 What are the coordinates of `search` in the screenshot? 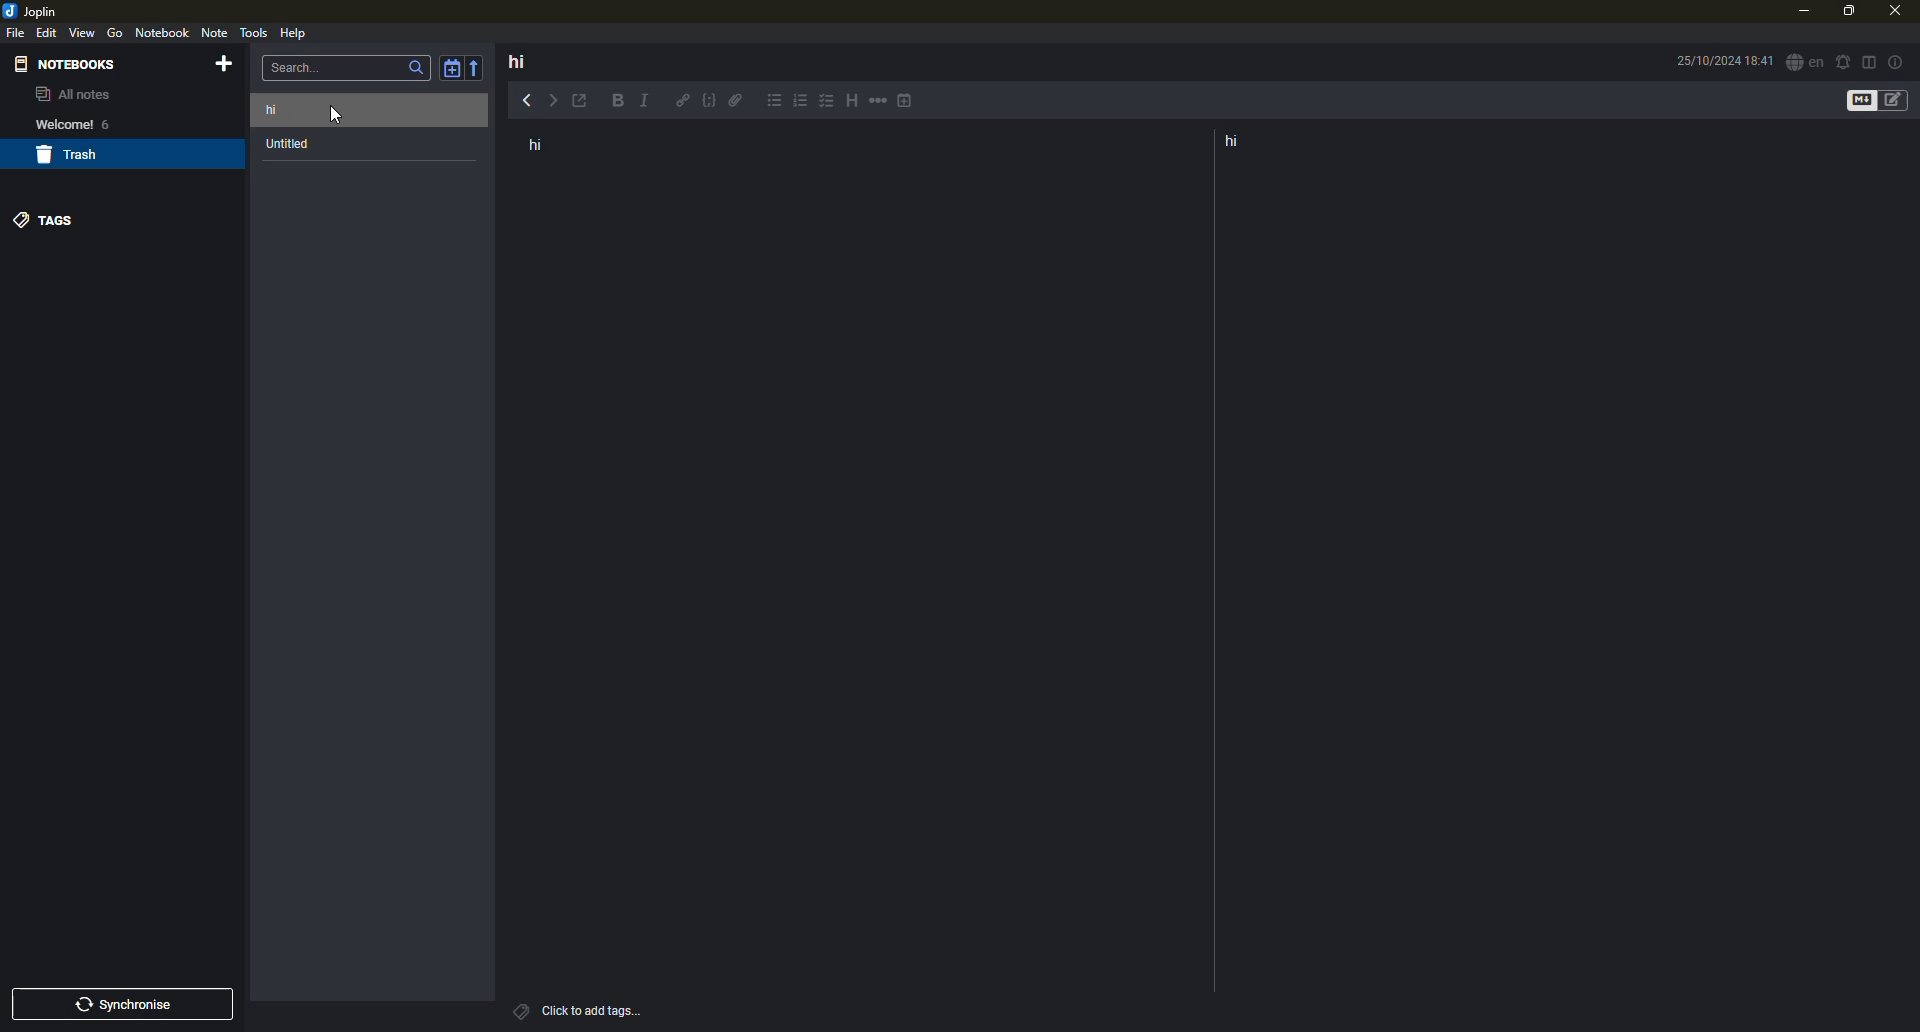 It's located at (416, 68).